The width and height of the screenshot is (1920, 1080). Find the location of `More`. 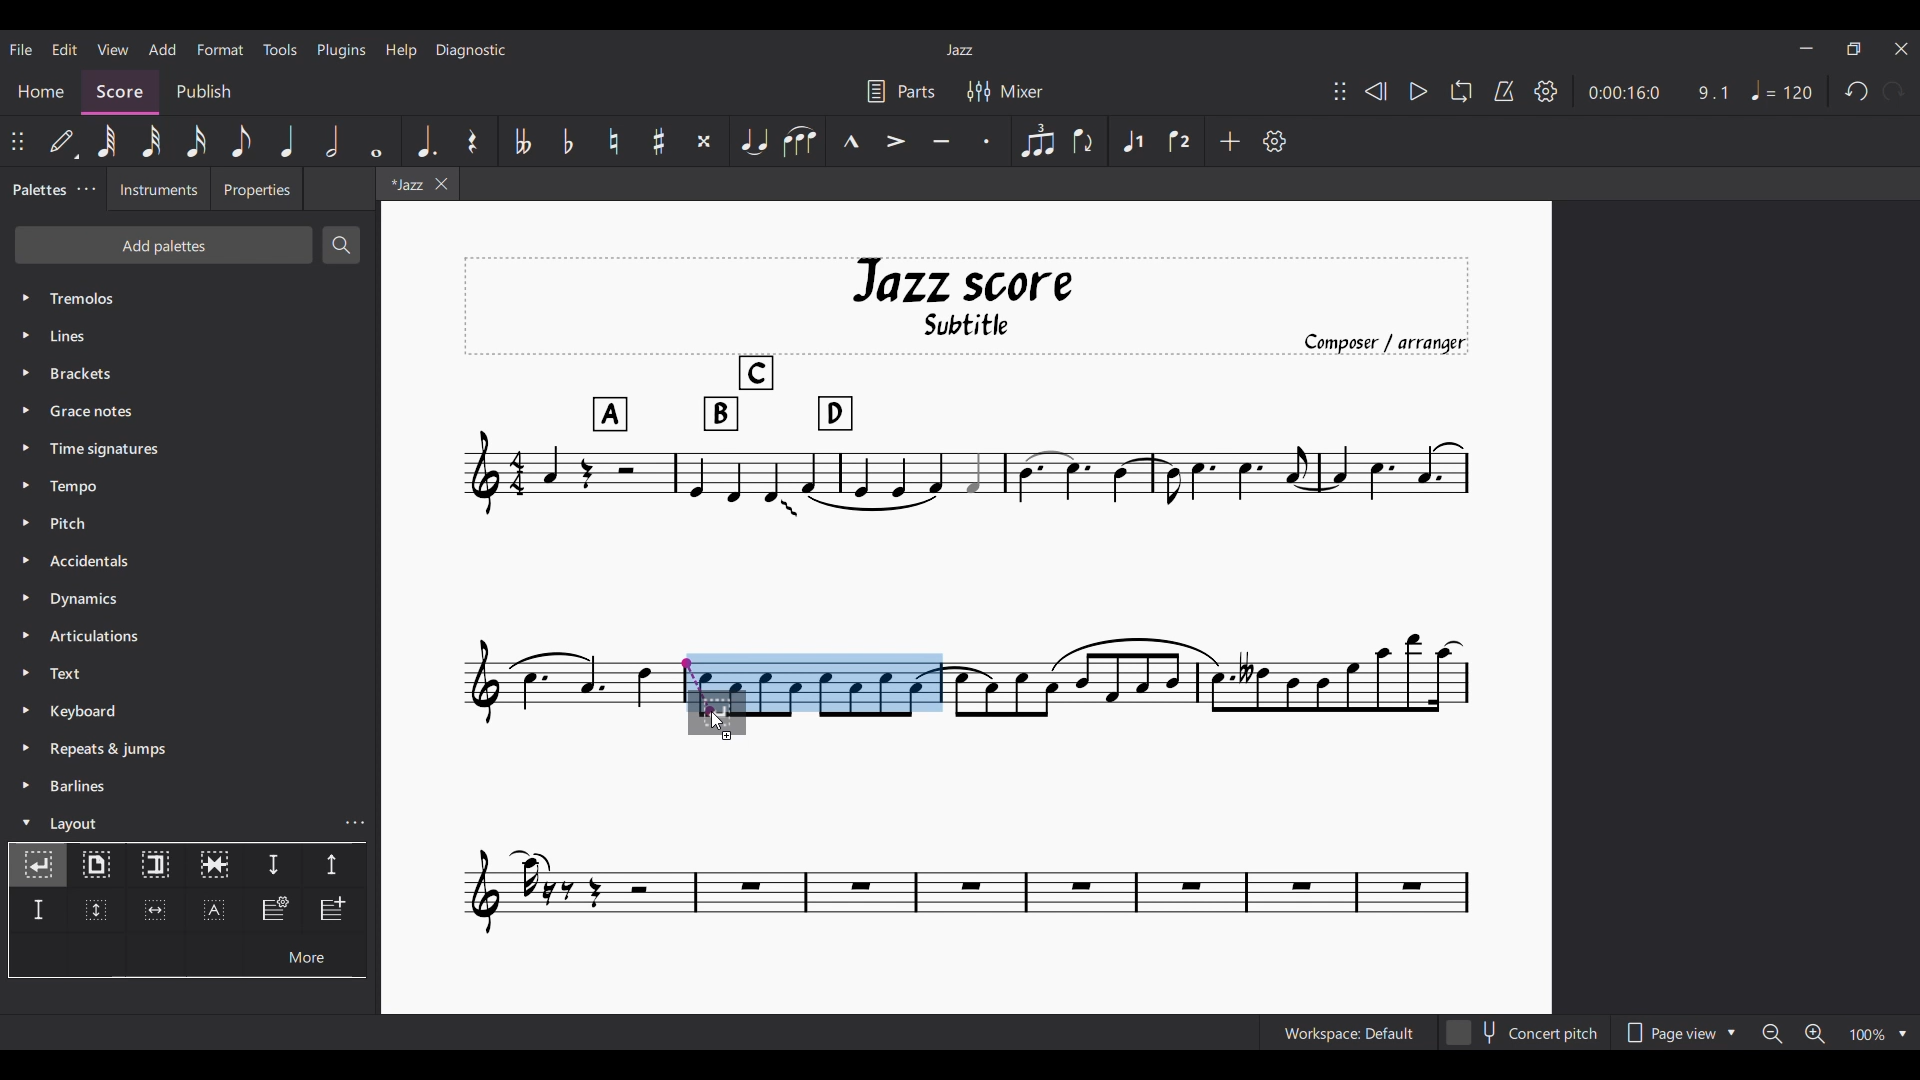

More is located at coordinates (304, 955).